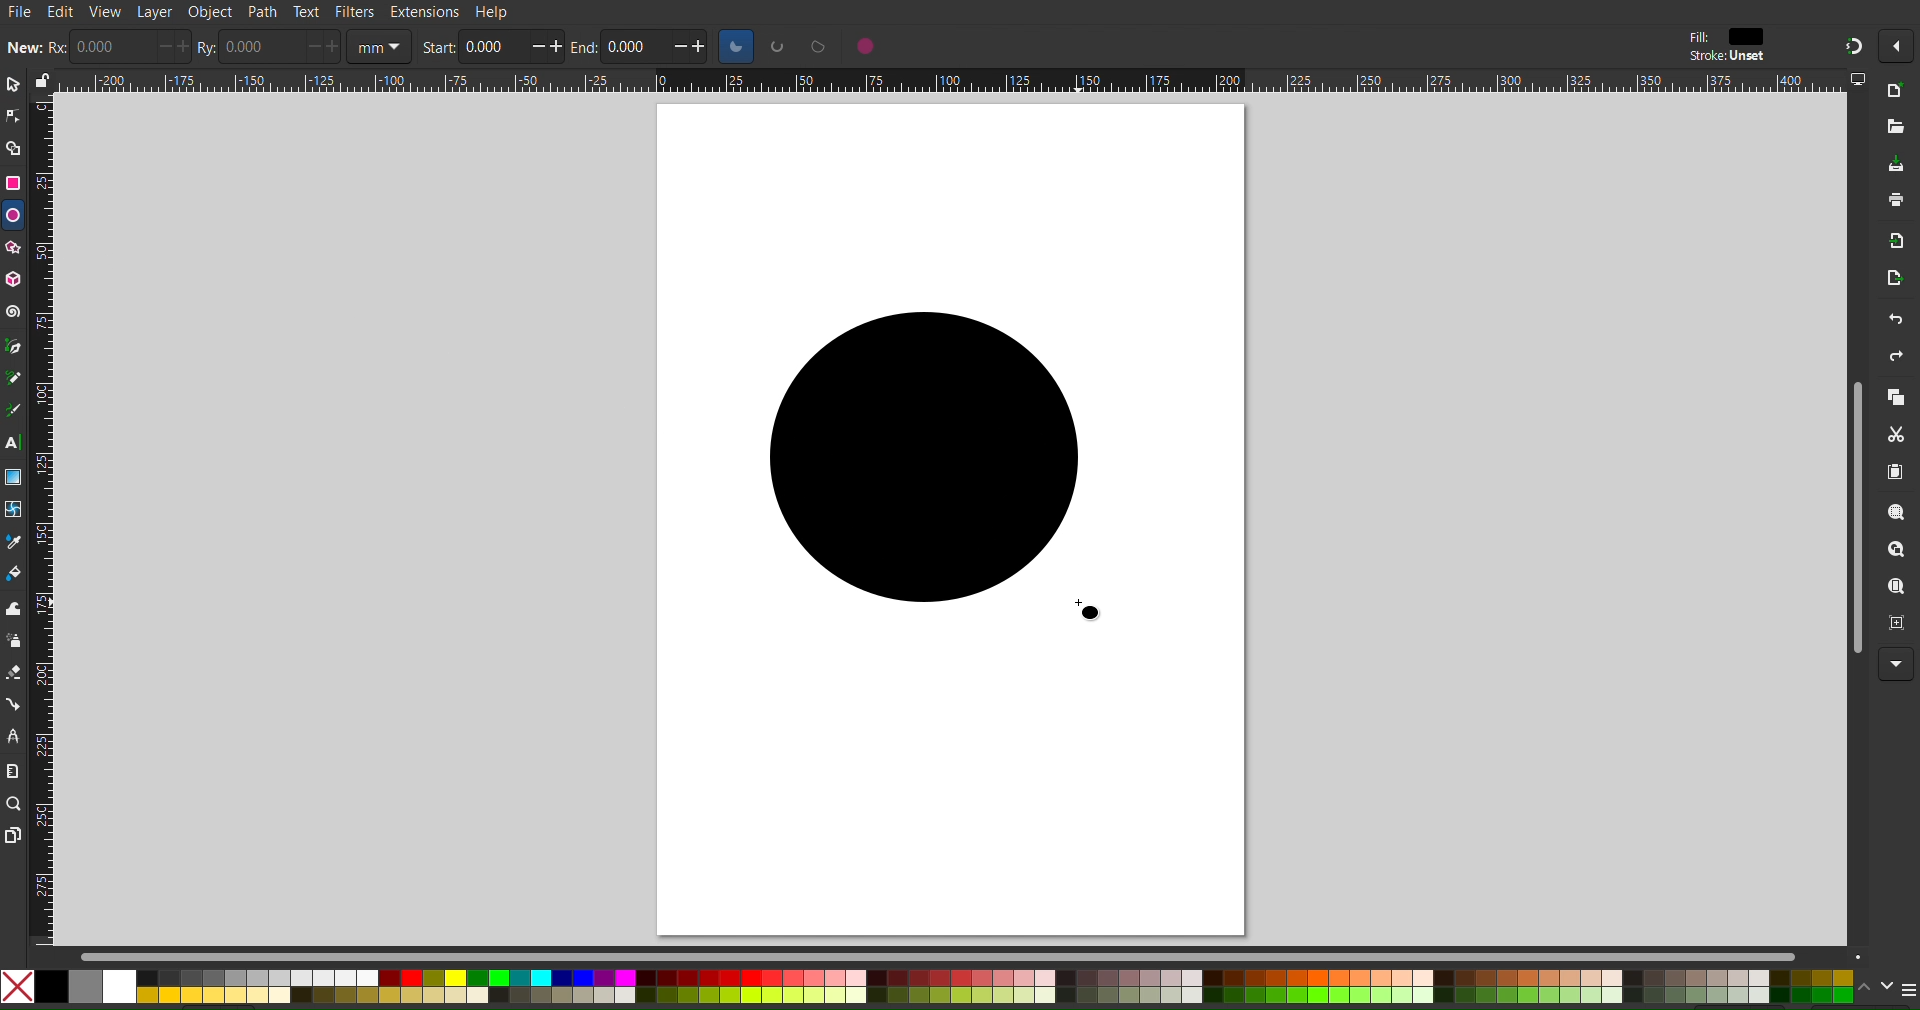  What do you see at coordinates (1894, 202) in the screenshot?
I see `Print` at bounding box center [1894, 202].